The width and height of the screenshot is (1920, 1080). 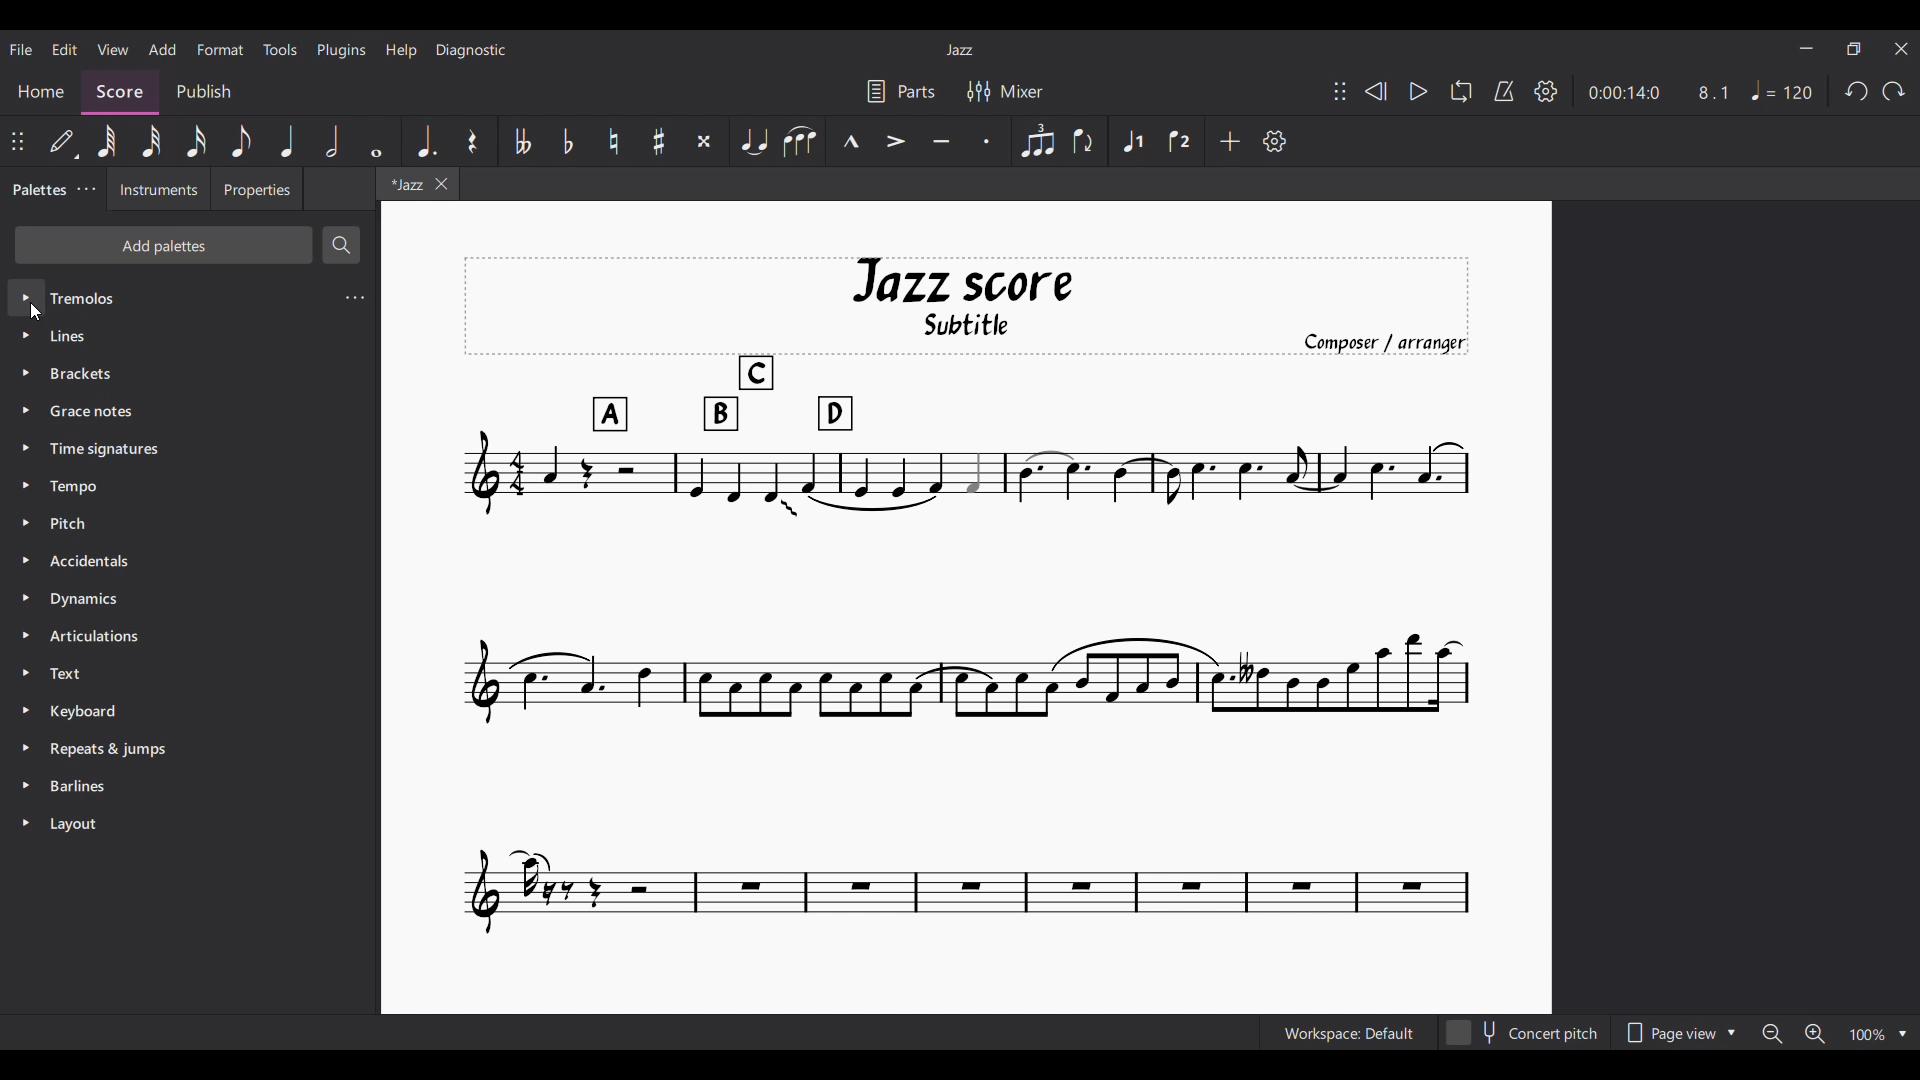 I want to click on 8th note, so click(x=241, y=140).